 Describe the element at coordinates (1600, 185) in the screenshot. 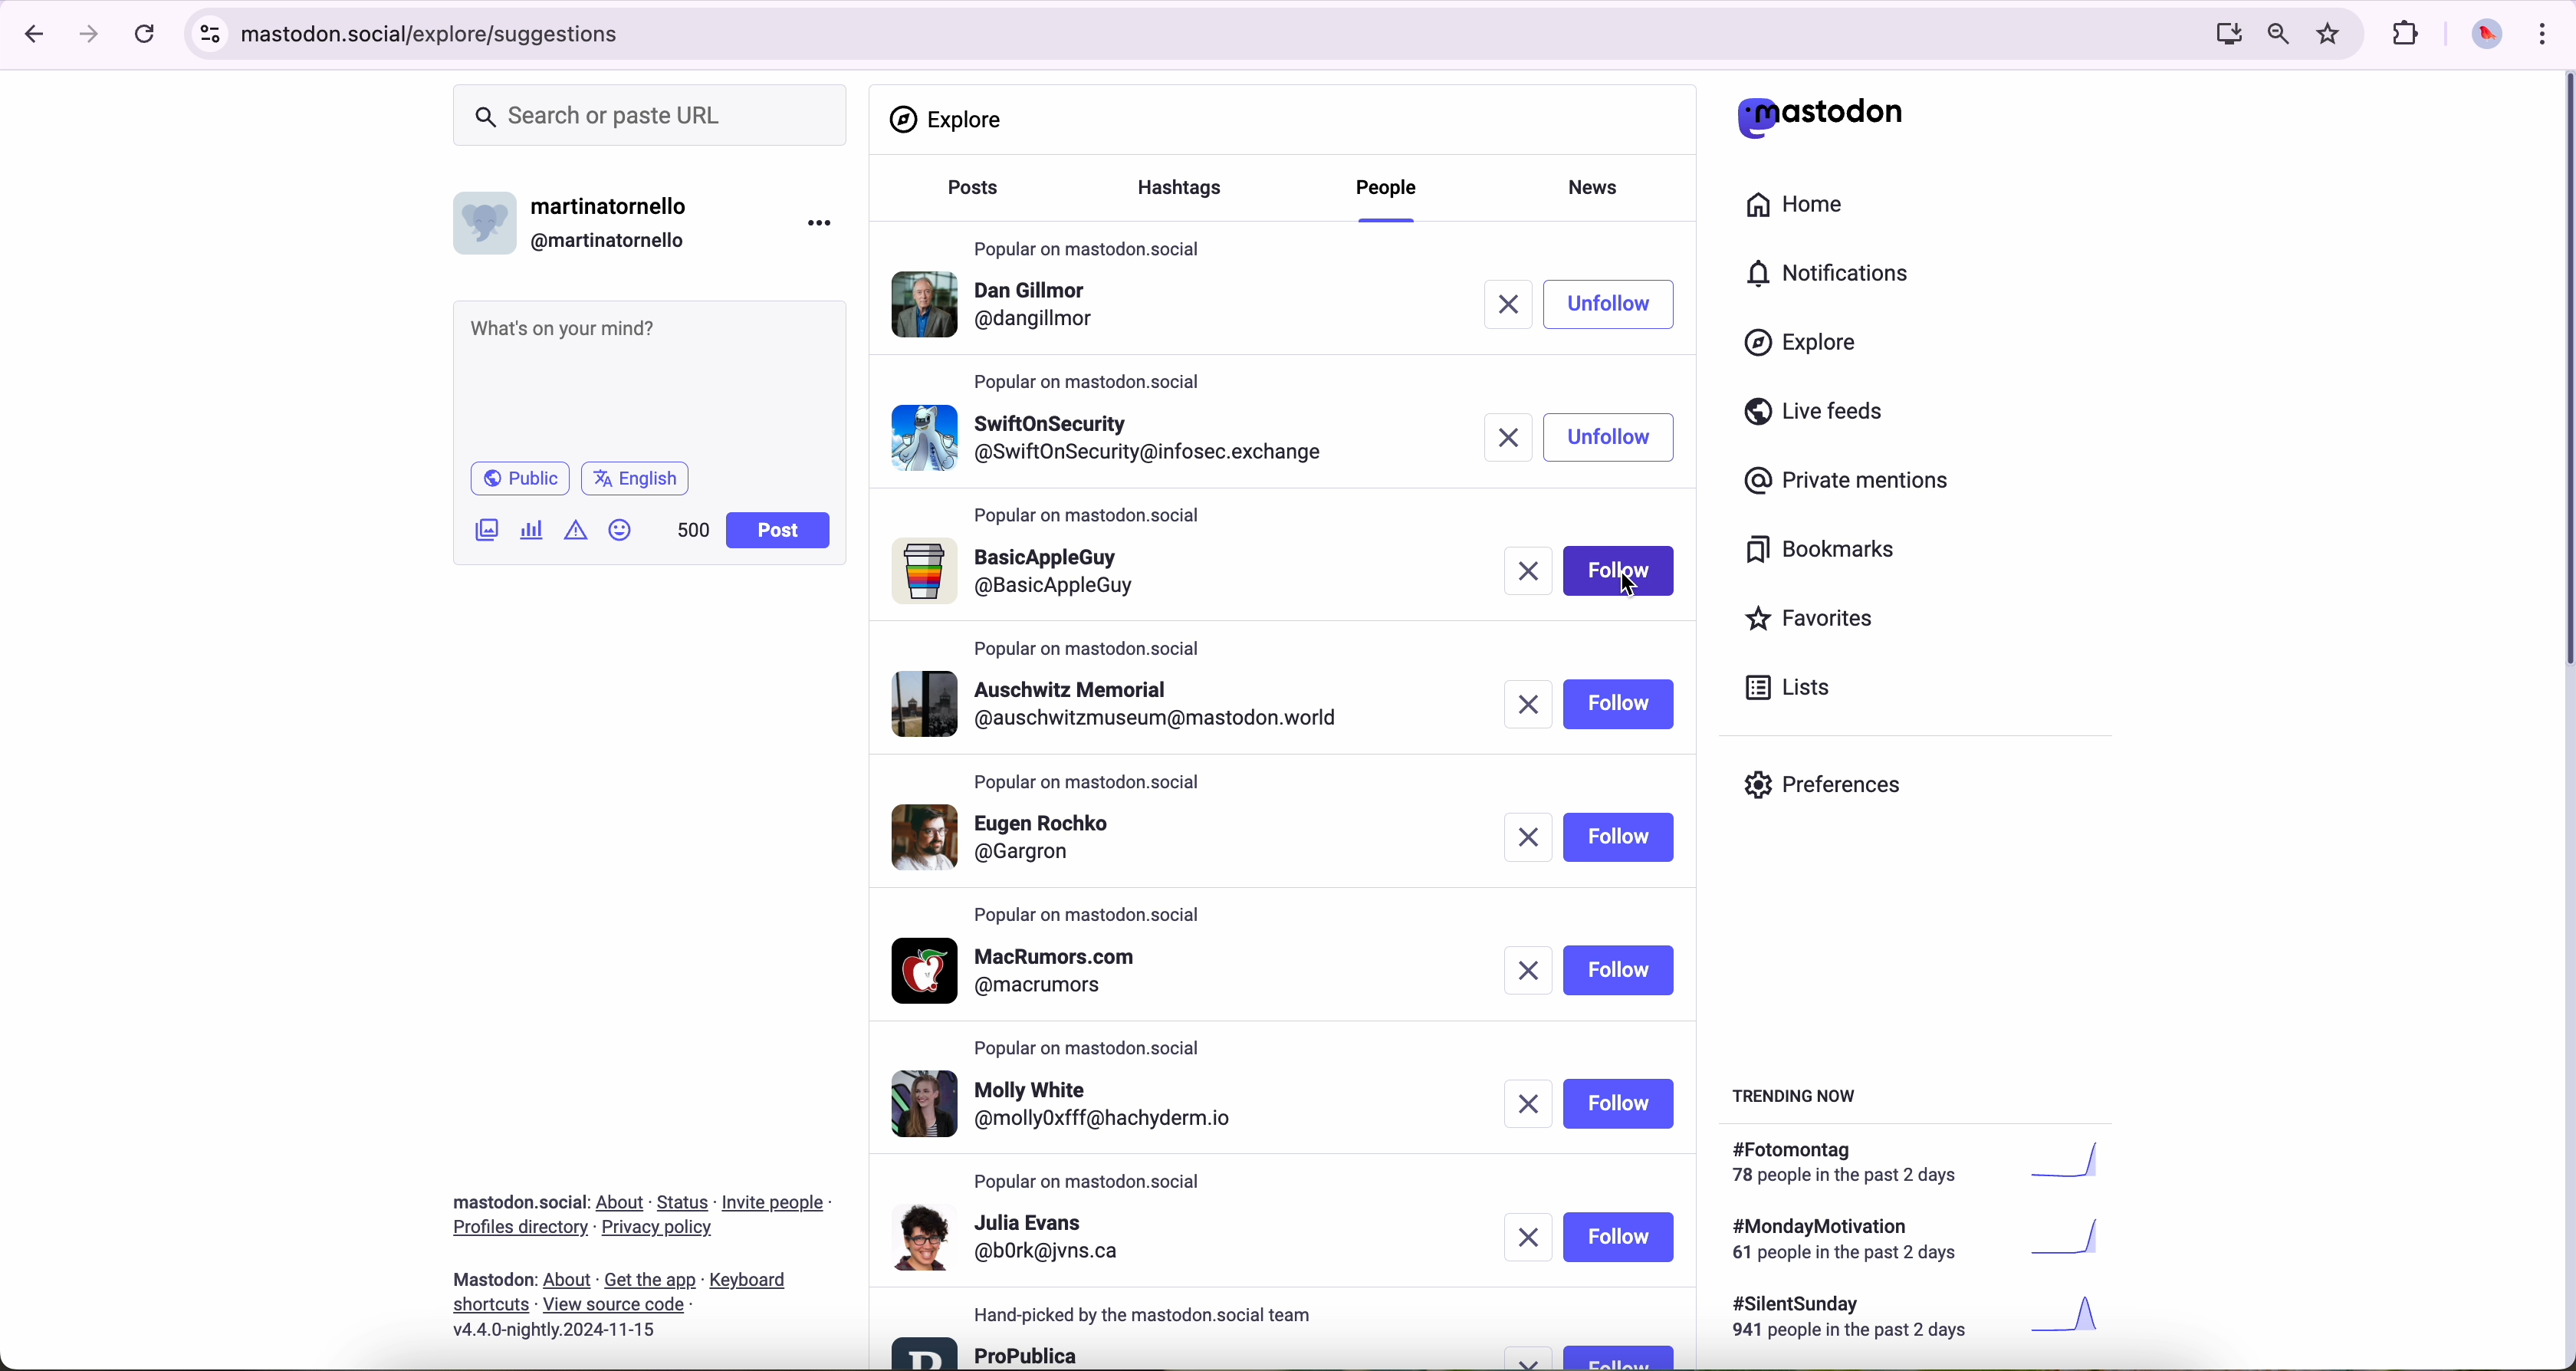

I see `news` at that location.